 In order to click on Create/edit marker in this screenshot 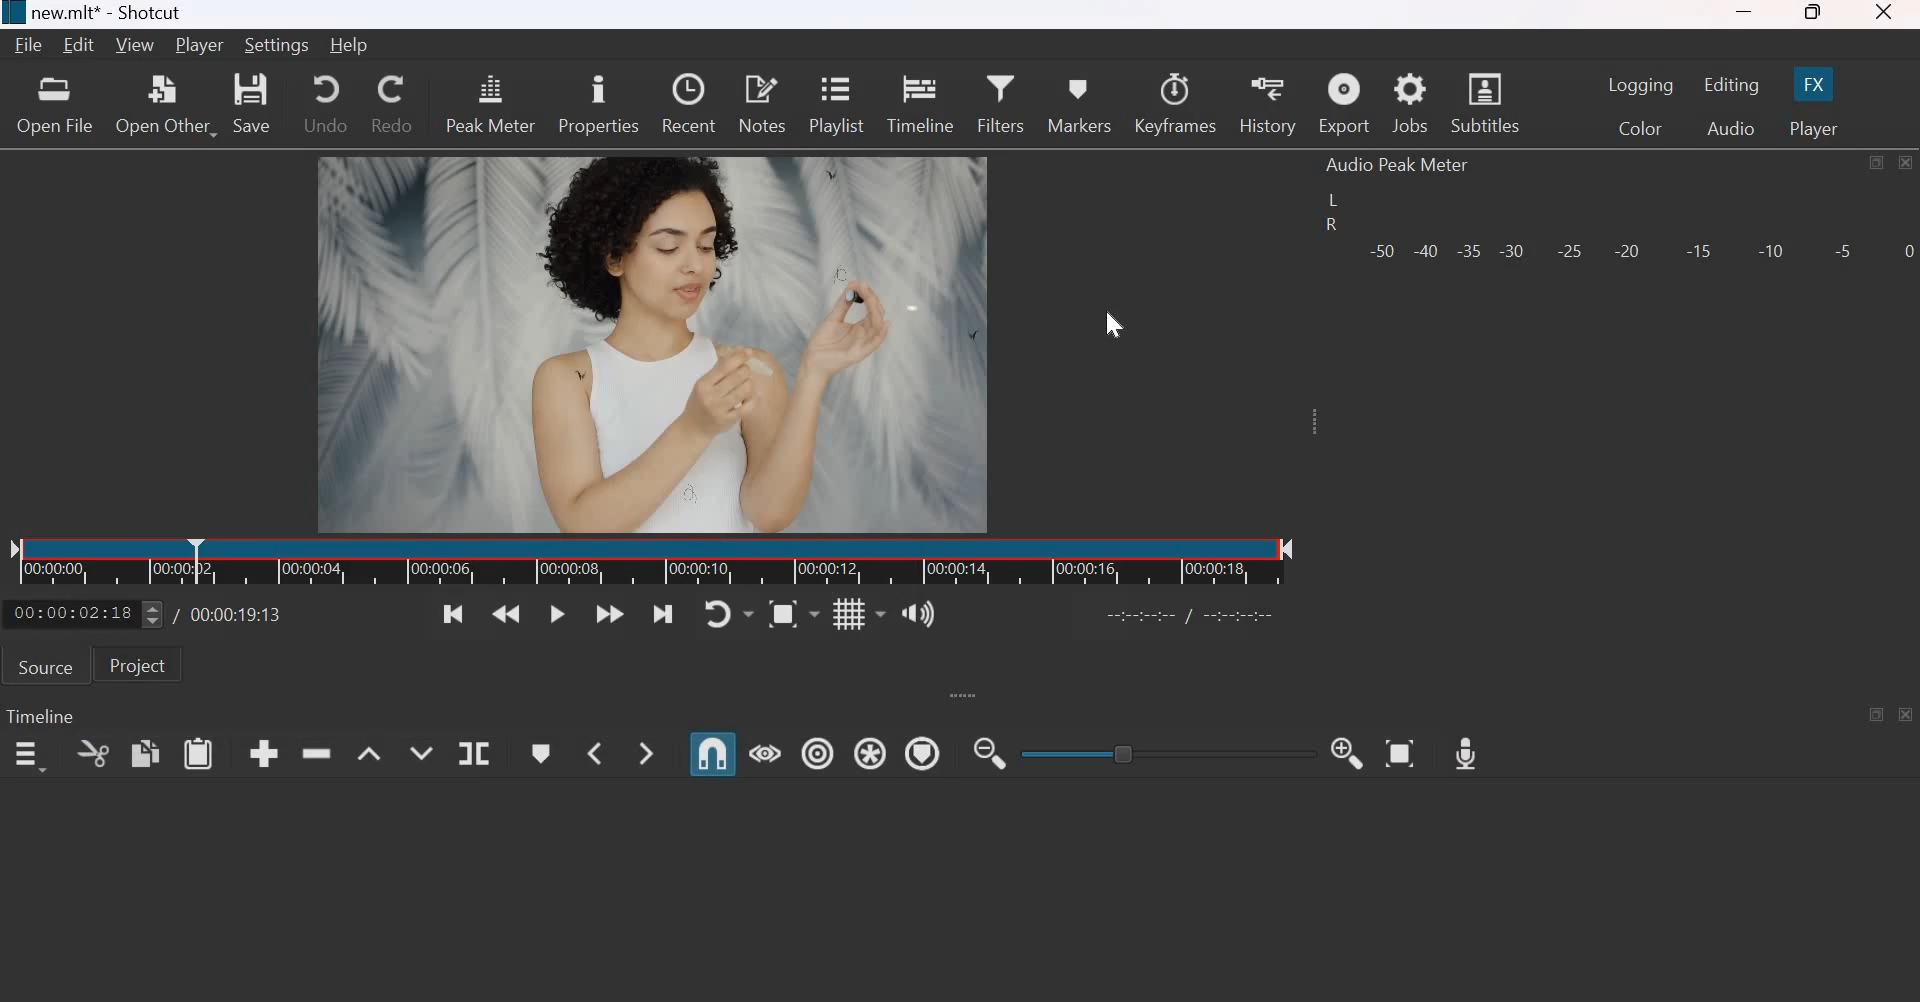, I will do `click(538, 752)`.